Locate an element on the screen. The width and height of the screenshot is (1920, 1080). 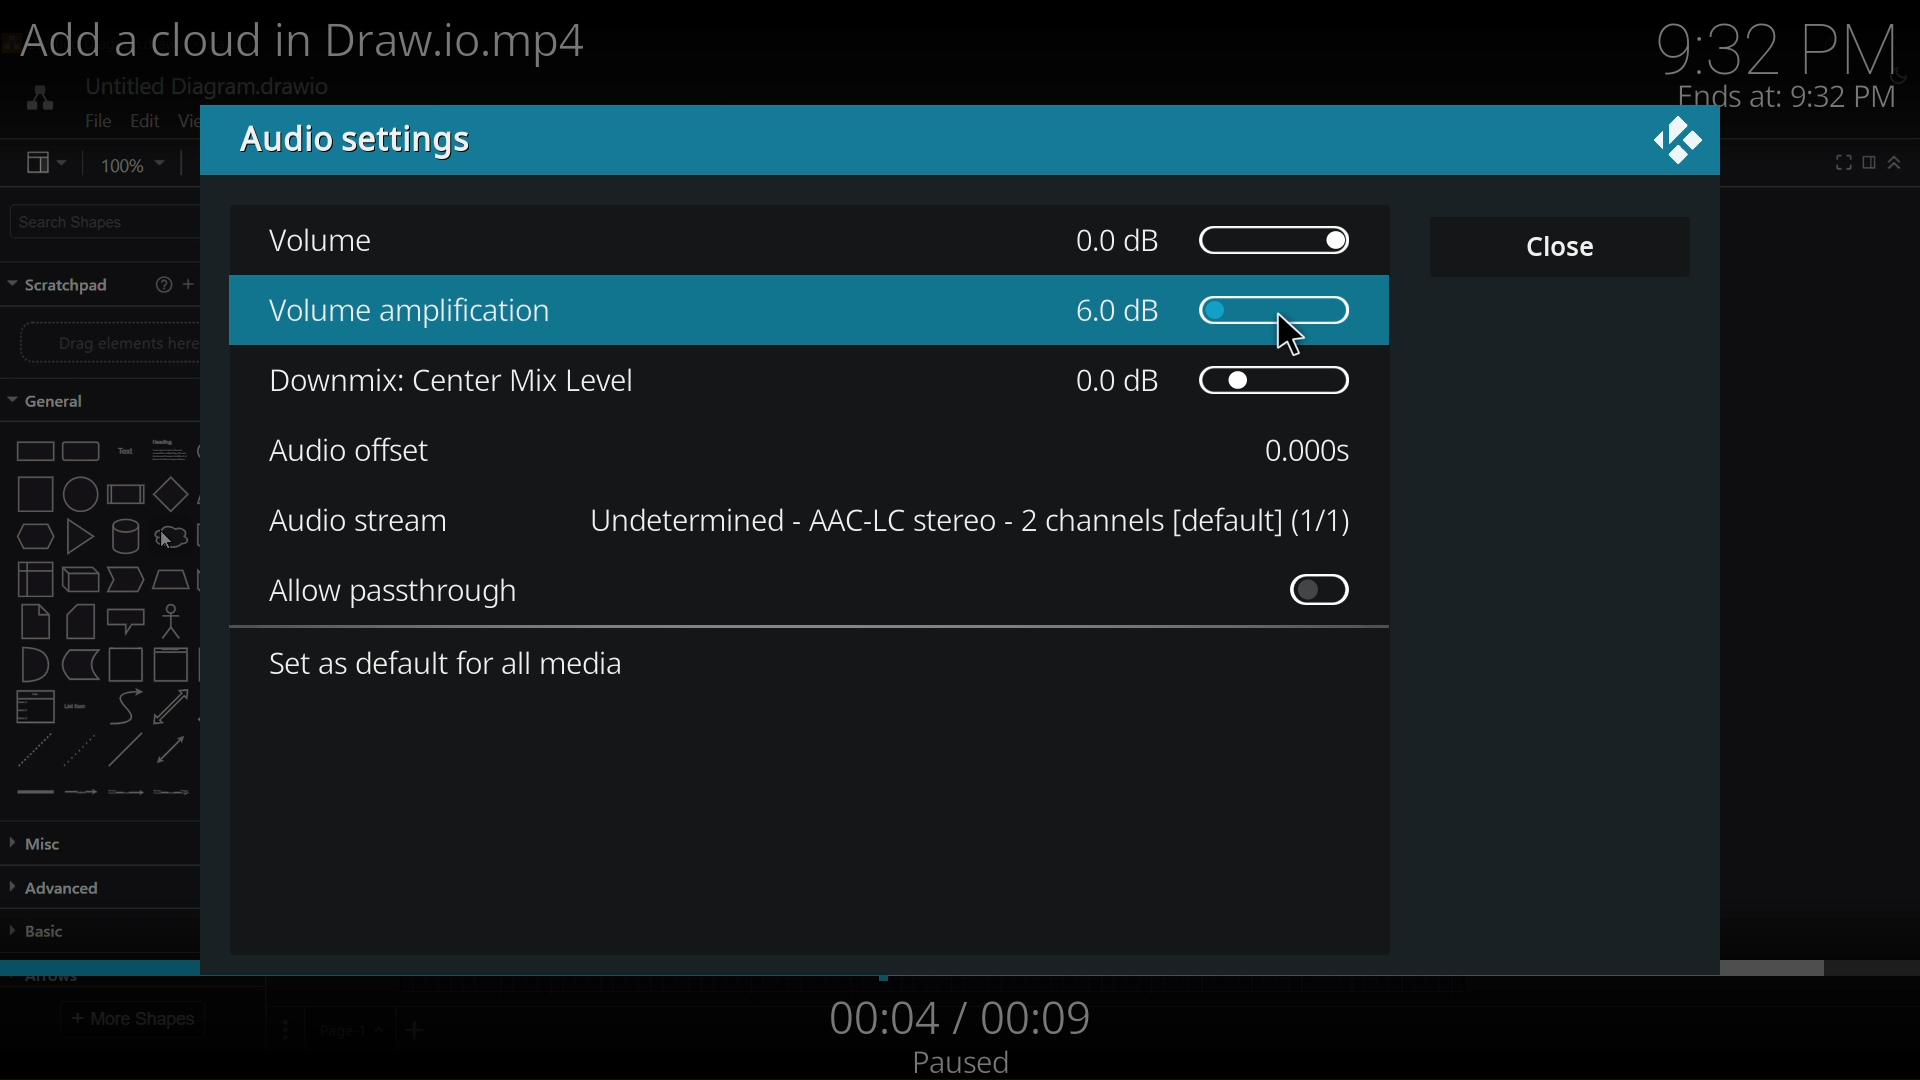
Volume 0.0dB is located at coordinates (821, 243).